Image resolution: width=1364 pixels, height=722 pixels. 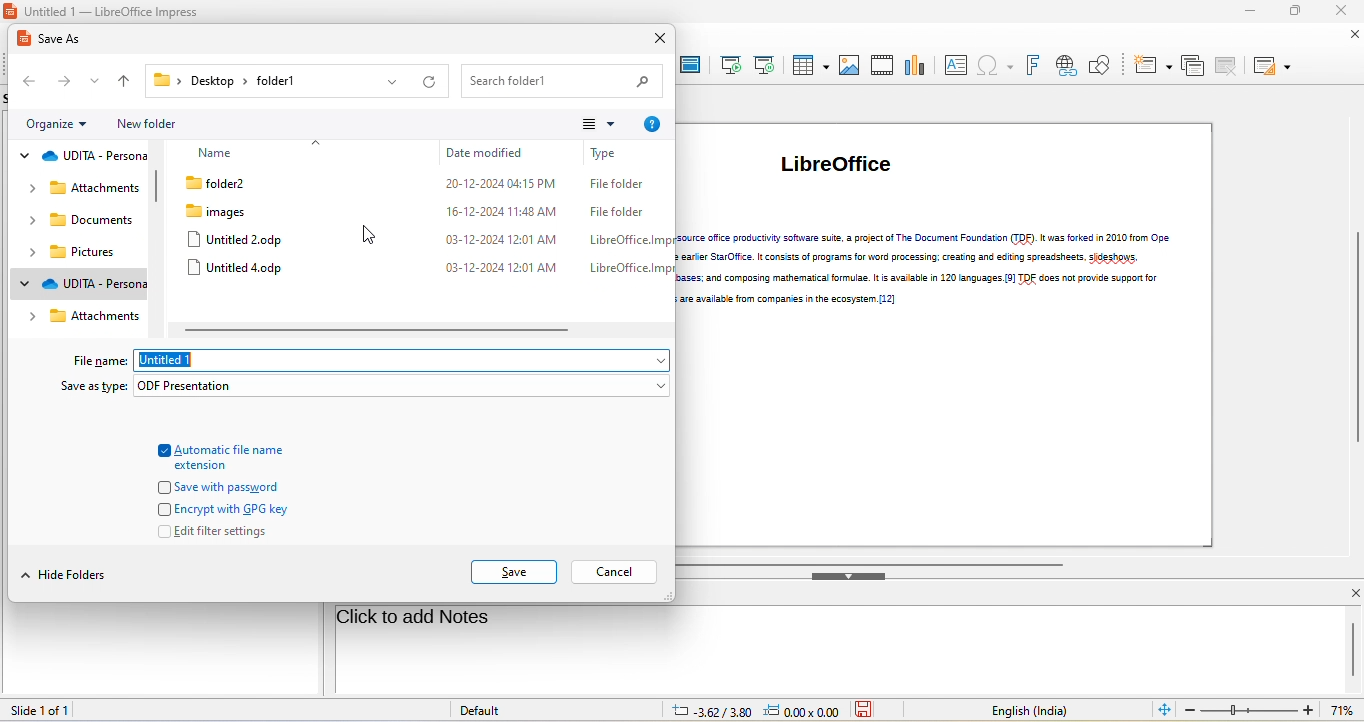 I want to click on help, so click(x=652, y=123).